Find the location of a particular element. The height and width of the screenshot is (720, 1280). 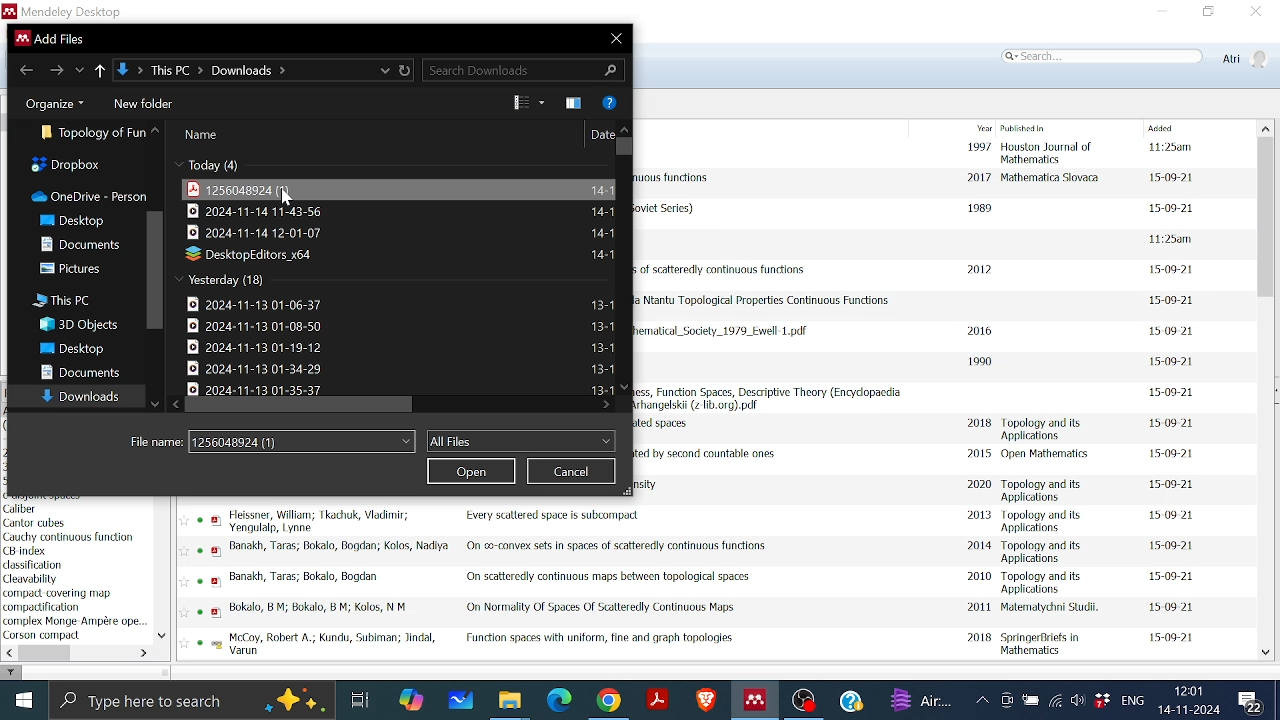

Mendeley is located at coordinates (757, 701).